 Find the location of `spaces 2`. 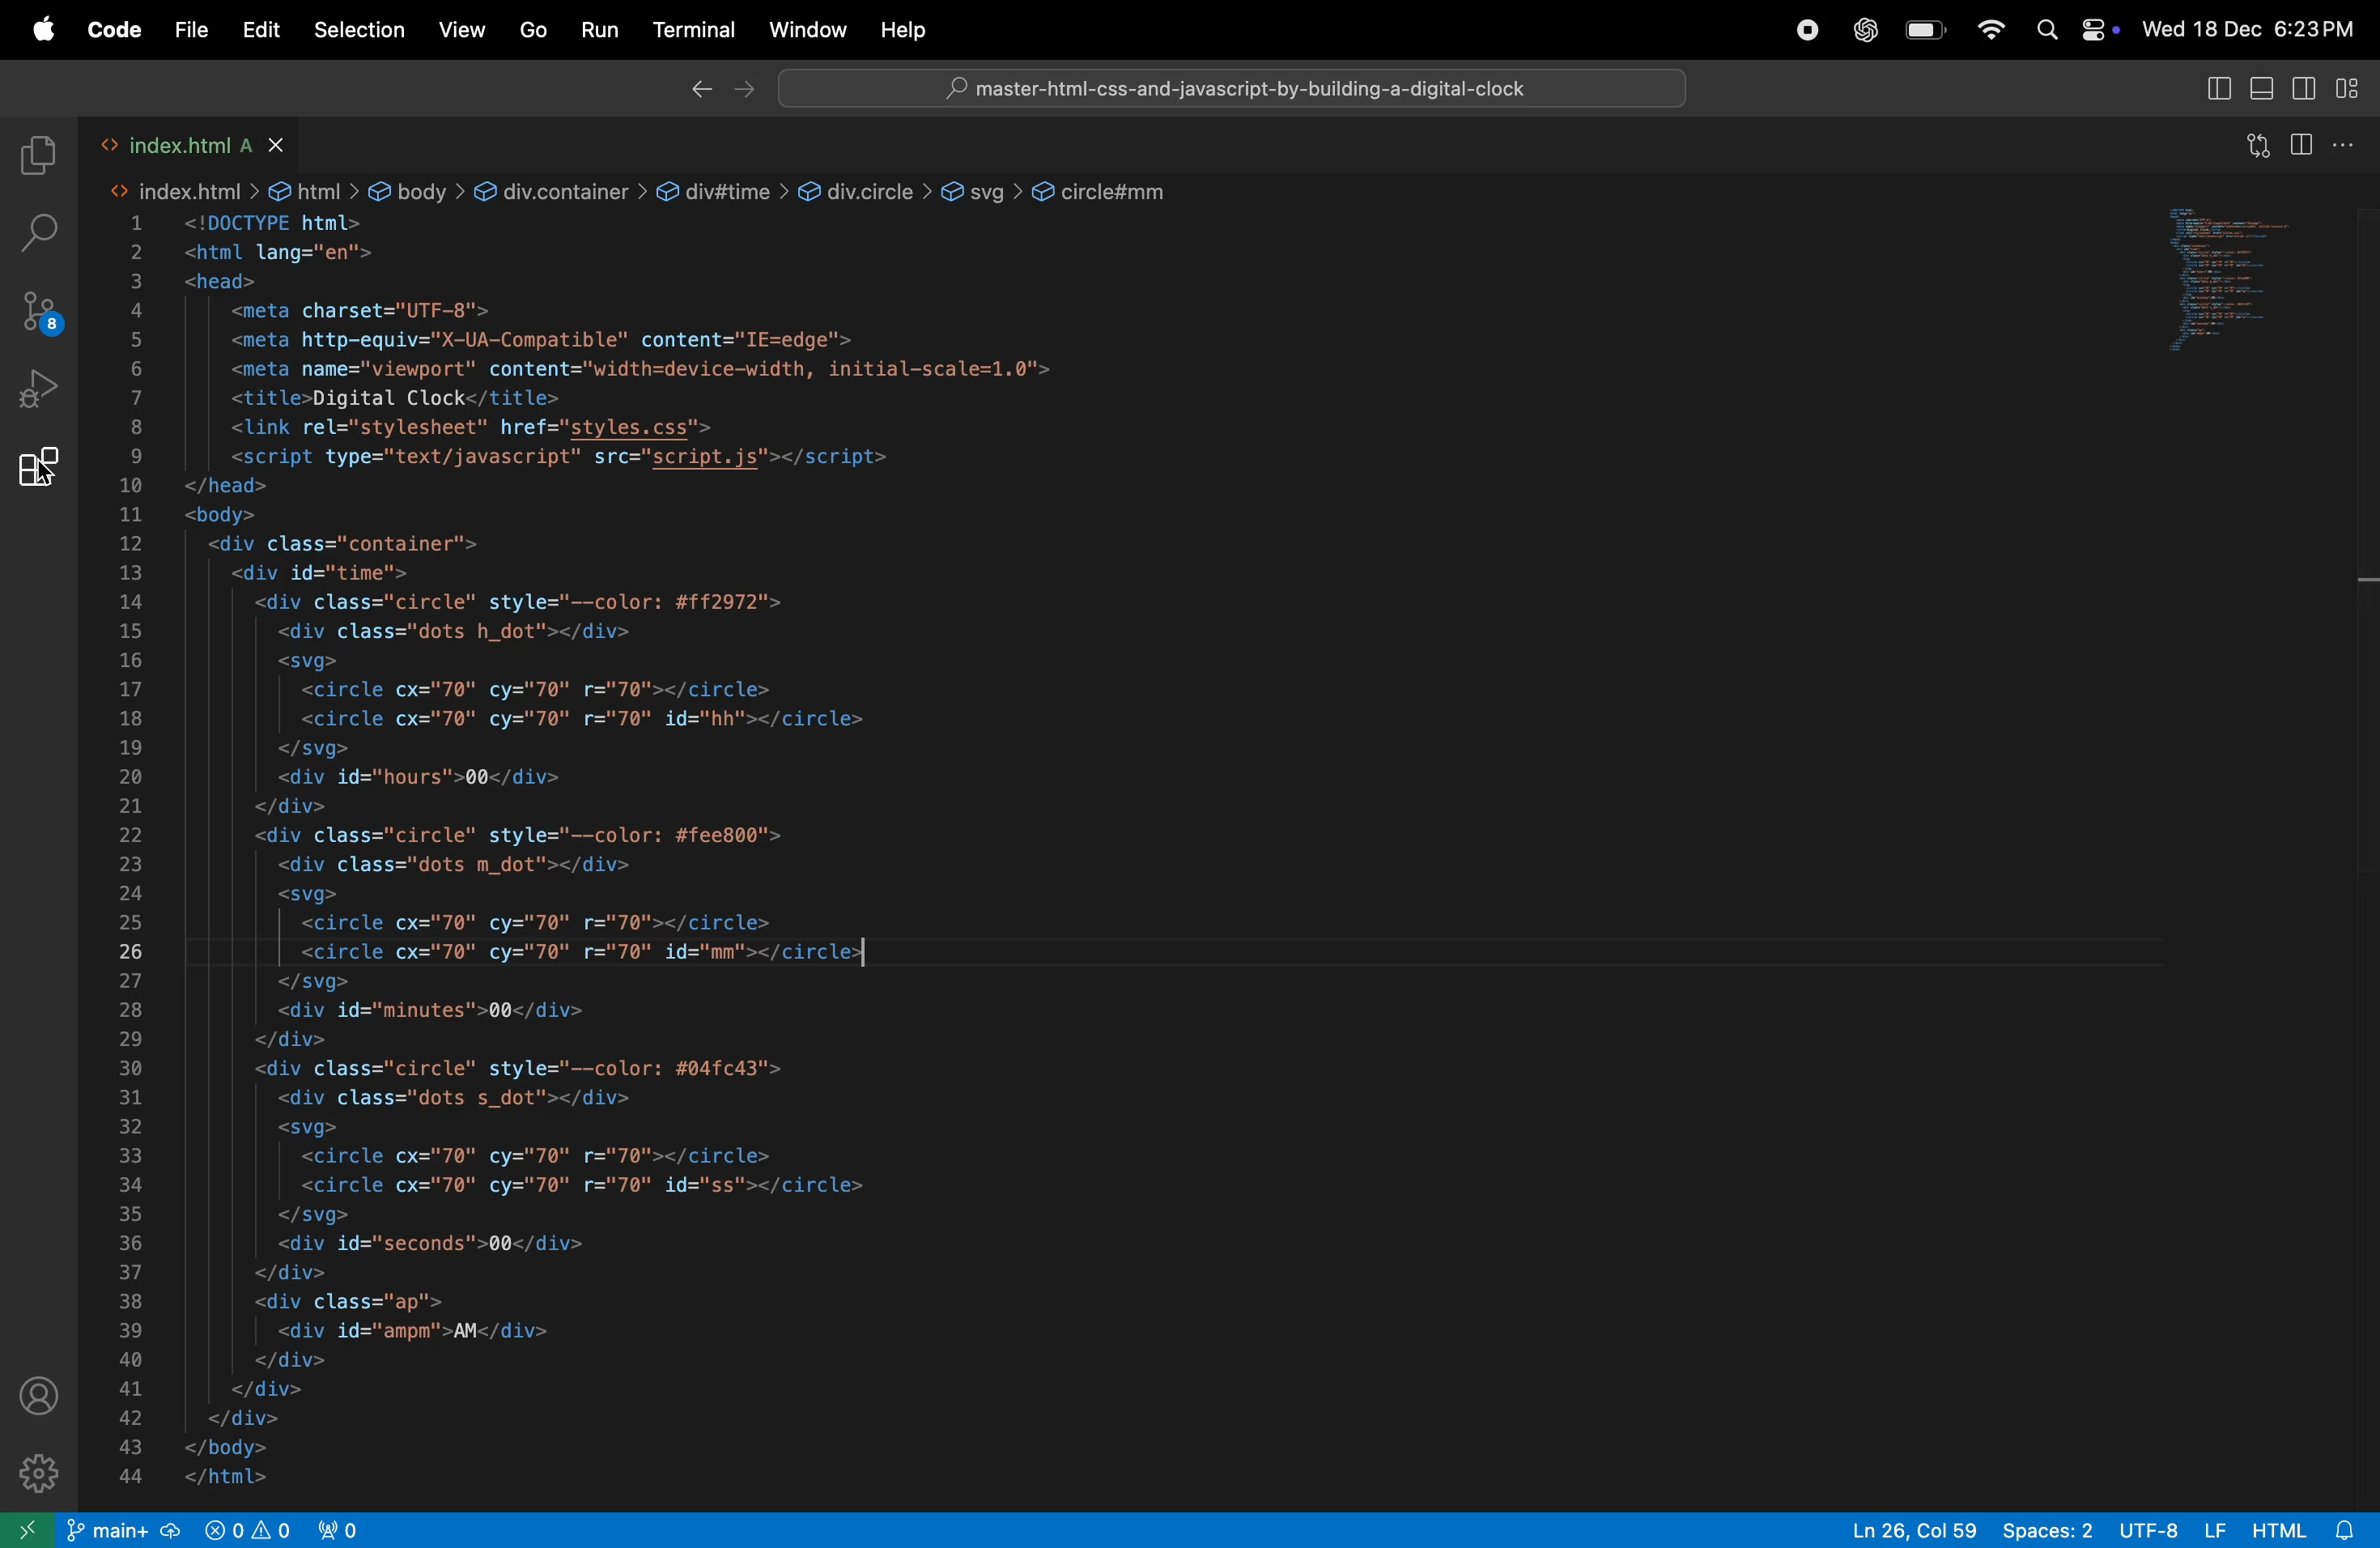

spaces 2 is located at coordinates (2043, 1529).